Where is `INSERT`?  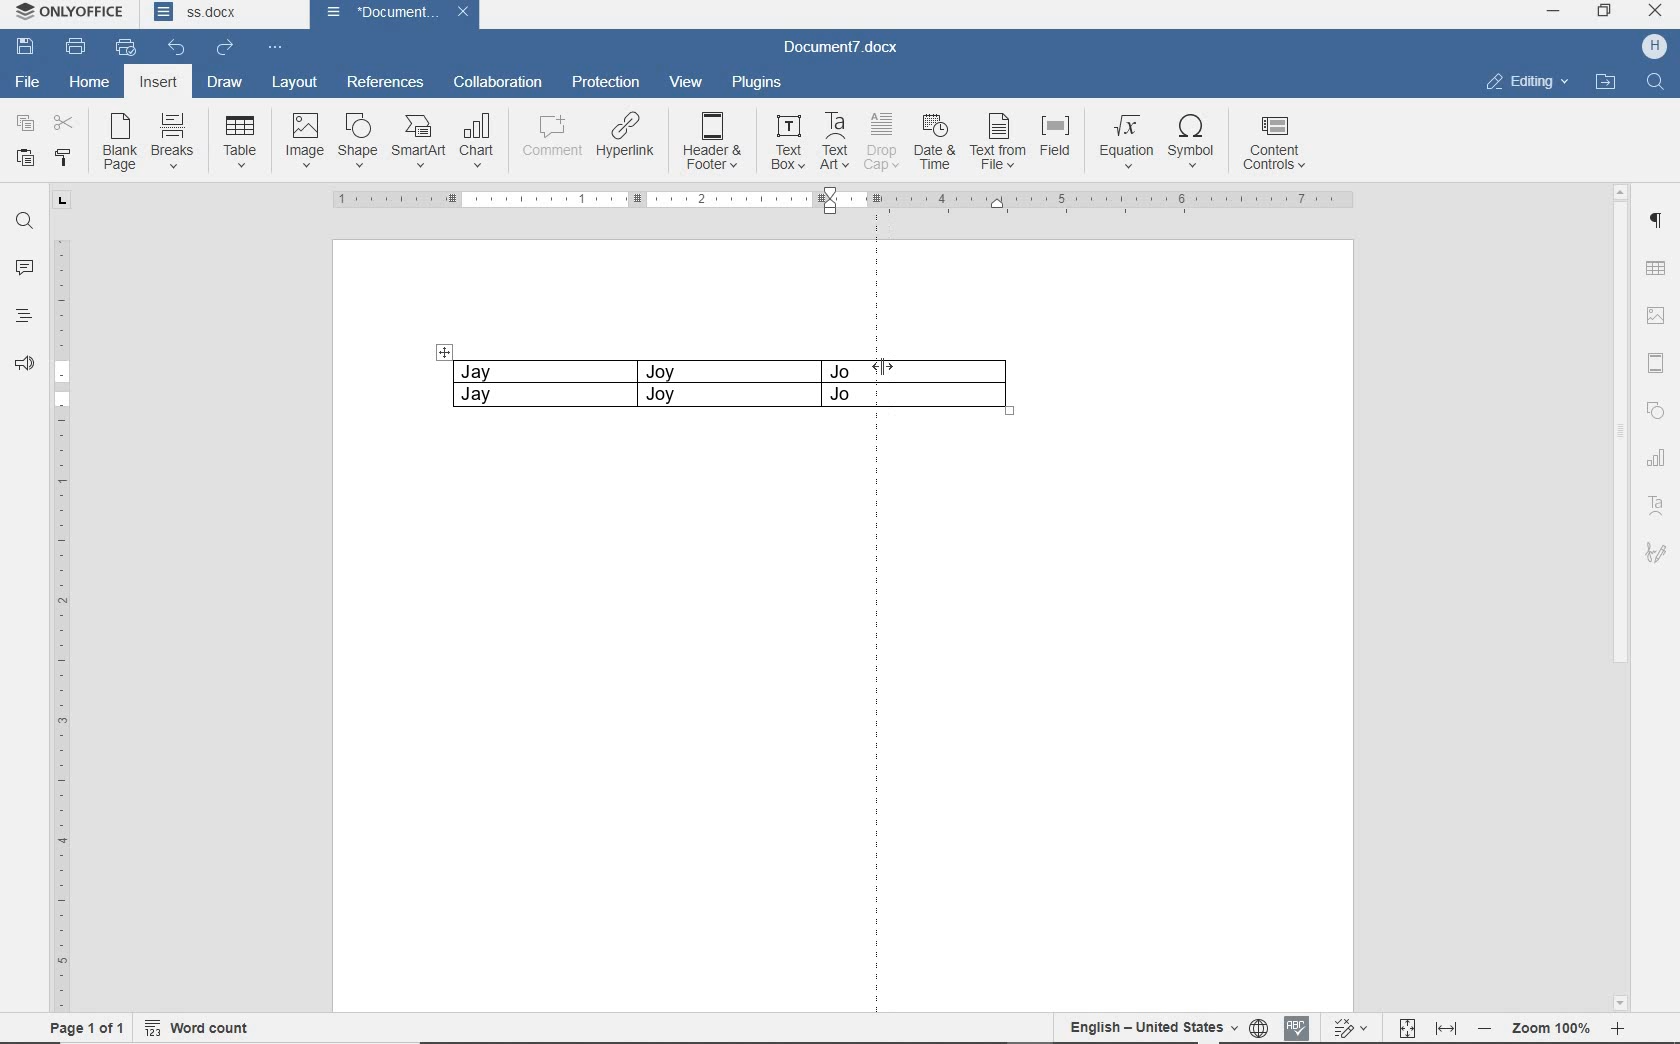
INSERT is located at coordinates (160, 84).